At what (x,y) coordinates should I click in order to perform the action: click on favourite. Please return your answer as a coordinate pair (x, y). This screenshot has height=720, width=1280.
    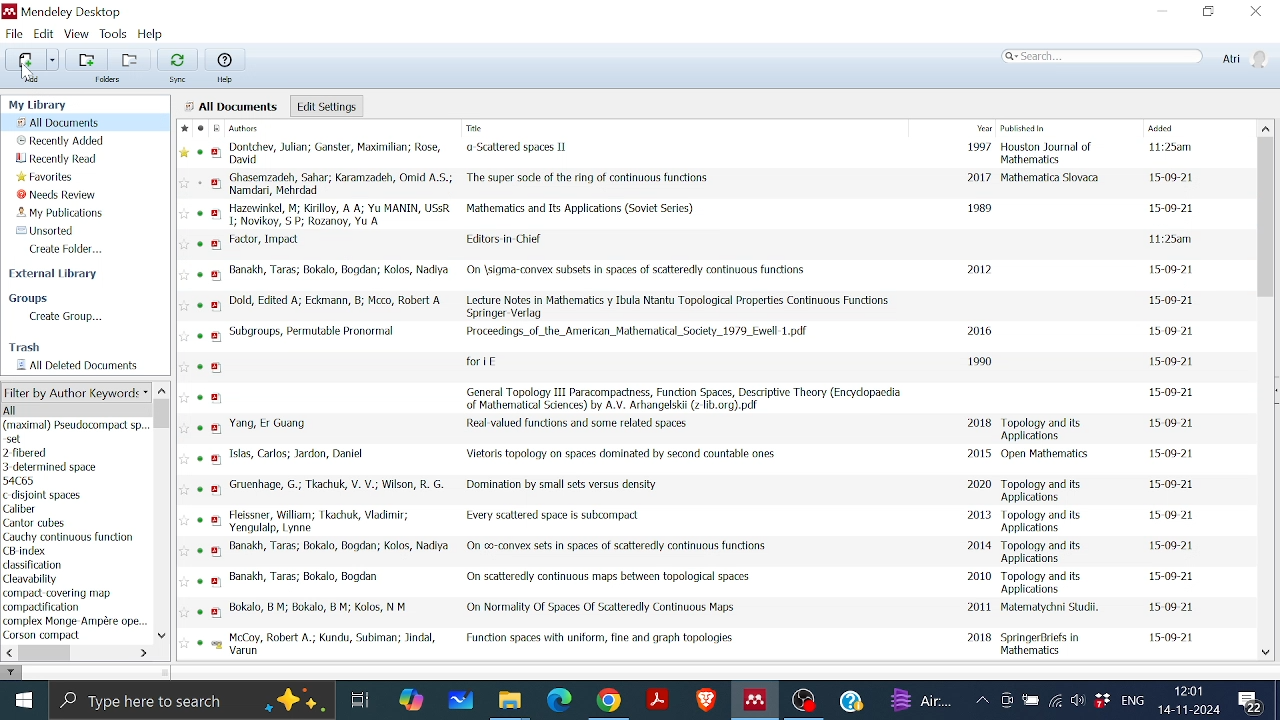
    Looking at the image, I should click on (182, 184).